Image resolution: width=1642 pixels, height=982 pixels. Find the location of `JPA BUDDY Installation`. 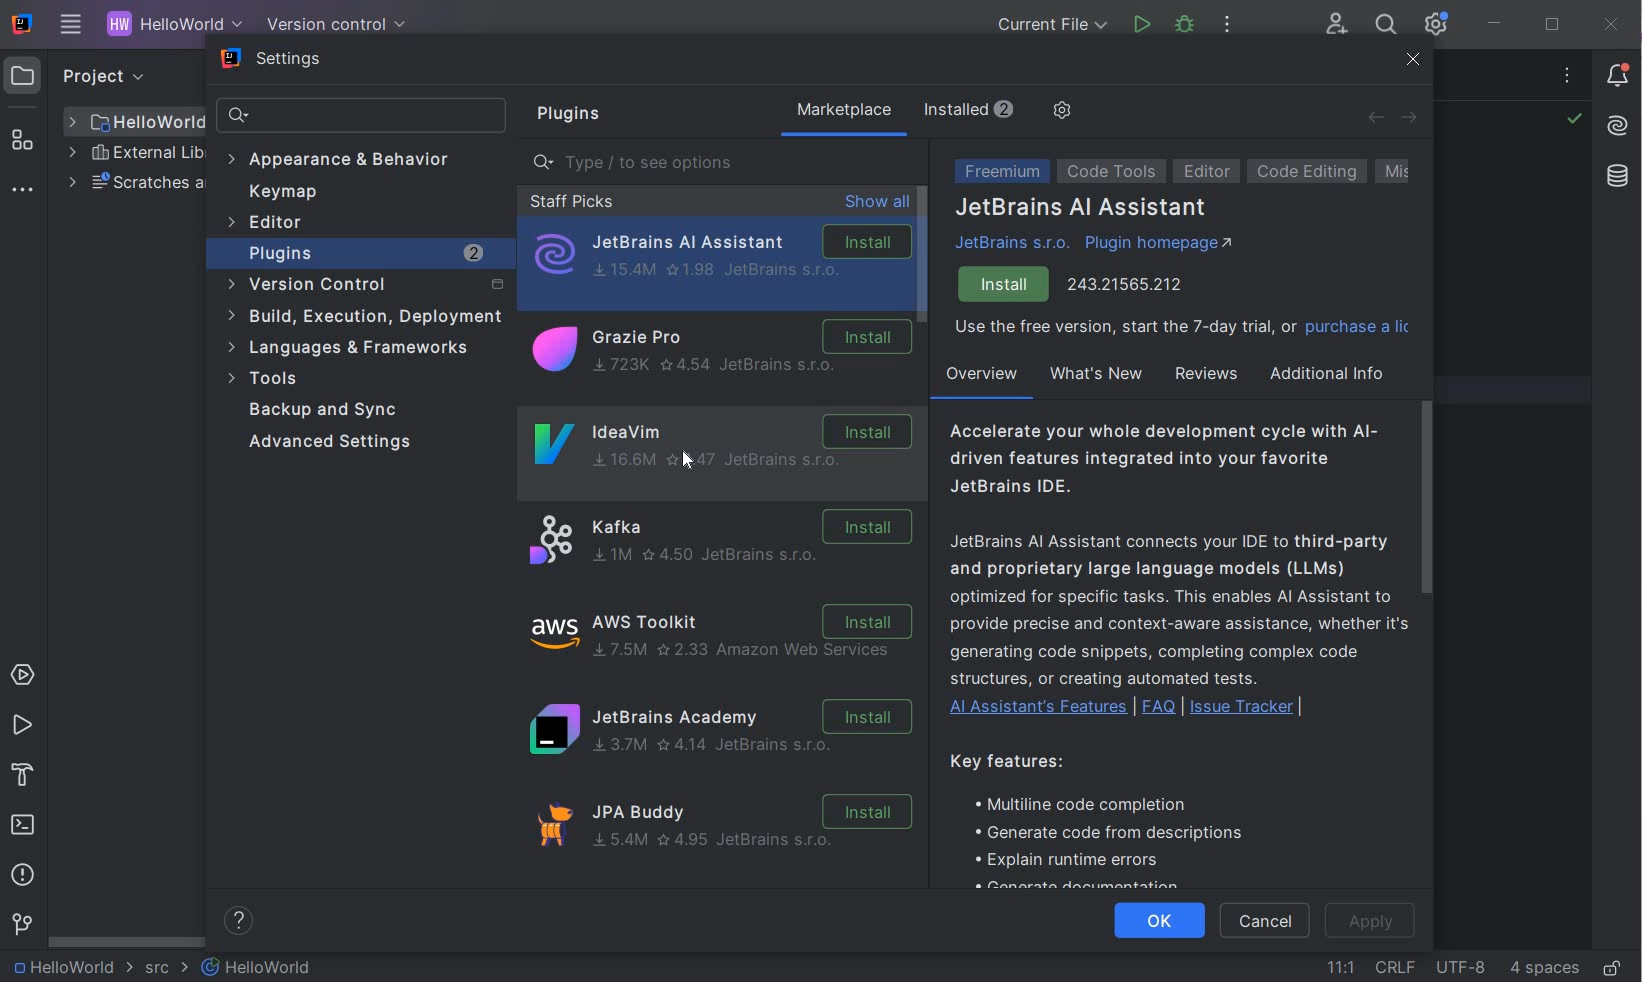

JPA BUDDY Installation is located at coordinates (726, 832).